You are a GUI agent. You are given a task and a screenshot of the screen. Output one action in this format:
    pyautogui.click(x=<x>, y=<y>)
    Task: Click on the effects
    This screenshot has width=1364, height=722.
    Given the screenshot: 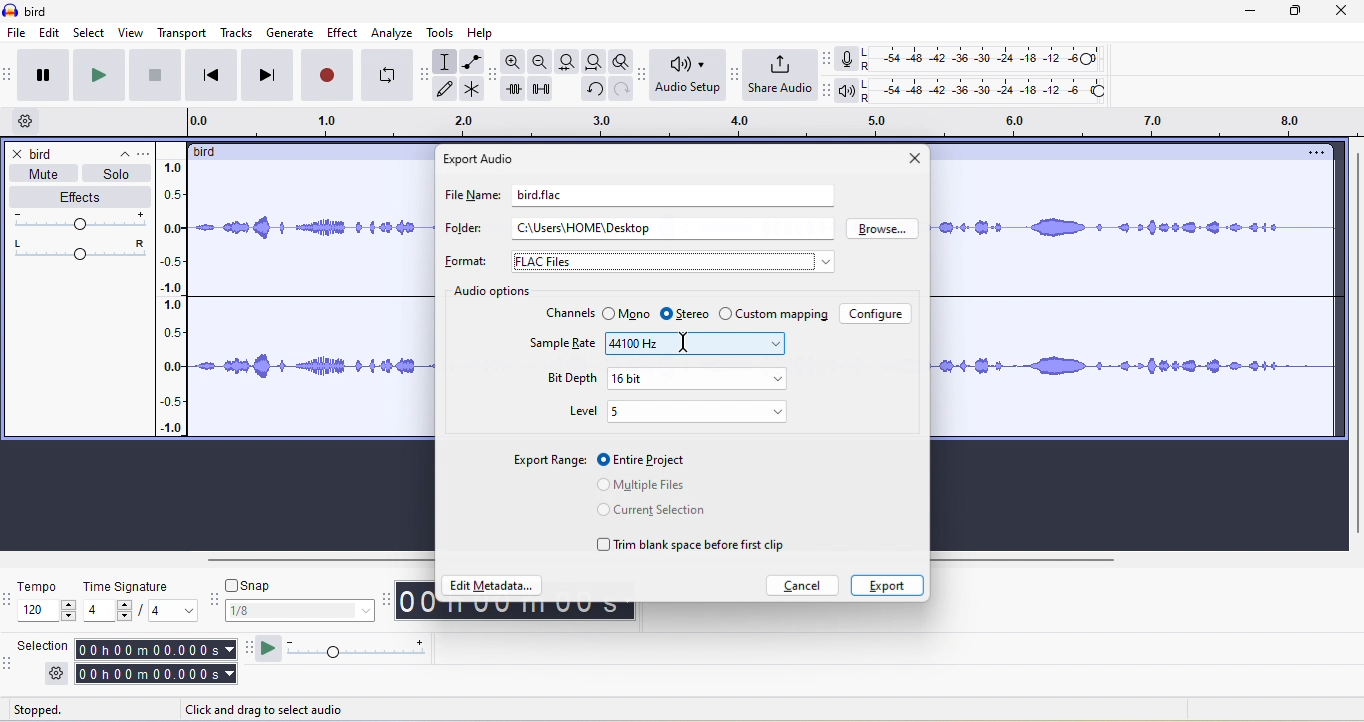 What is the action you would take?
    pyautogui.click(x=79, y=198)
    